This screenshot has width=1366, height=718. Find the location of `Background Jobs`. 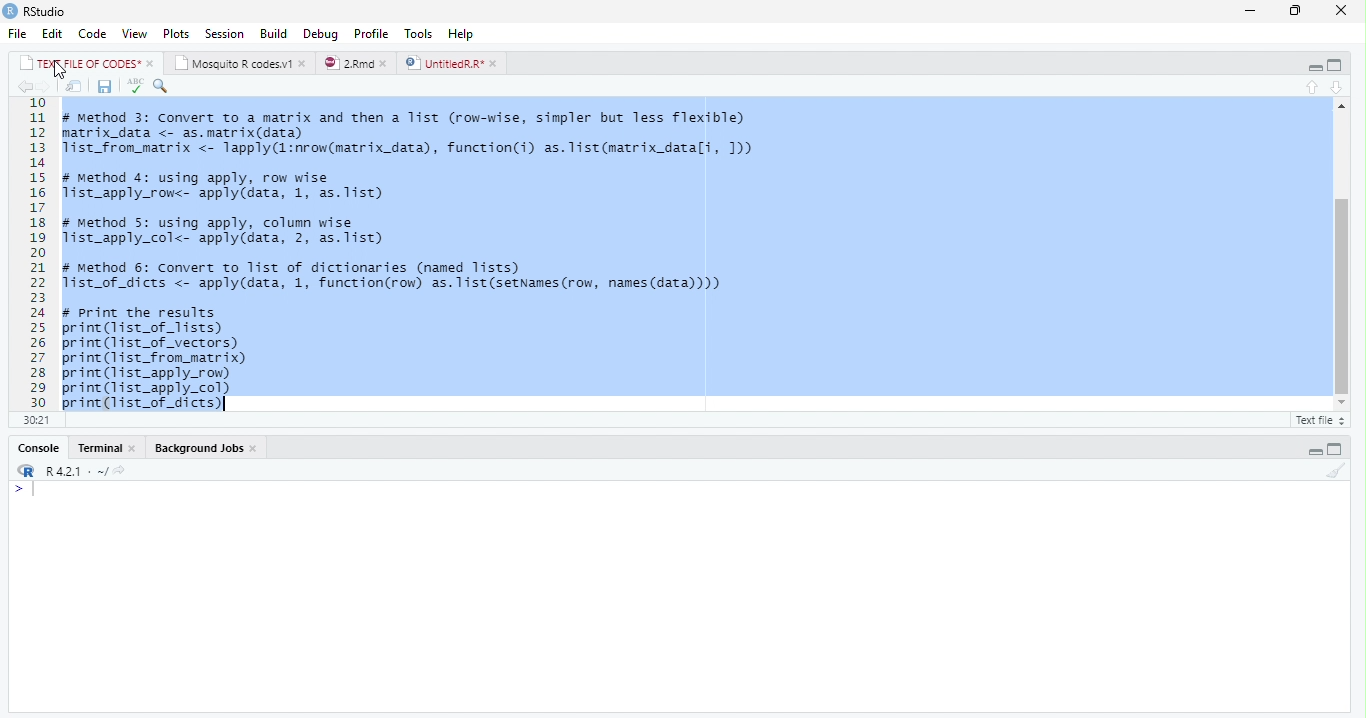

Background Jobs is located at coordinates (206, 448).